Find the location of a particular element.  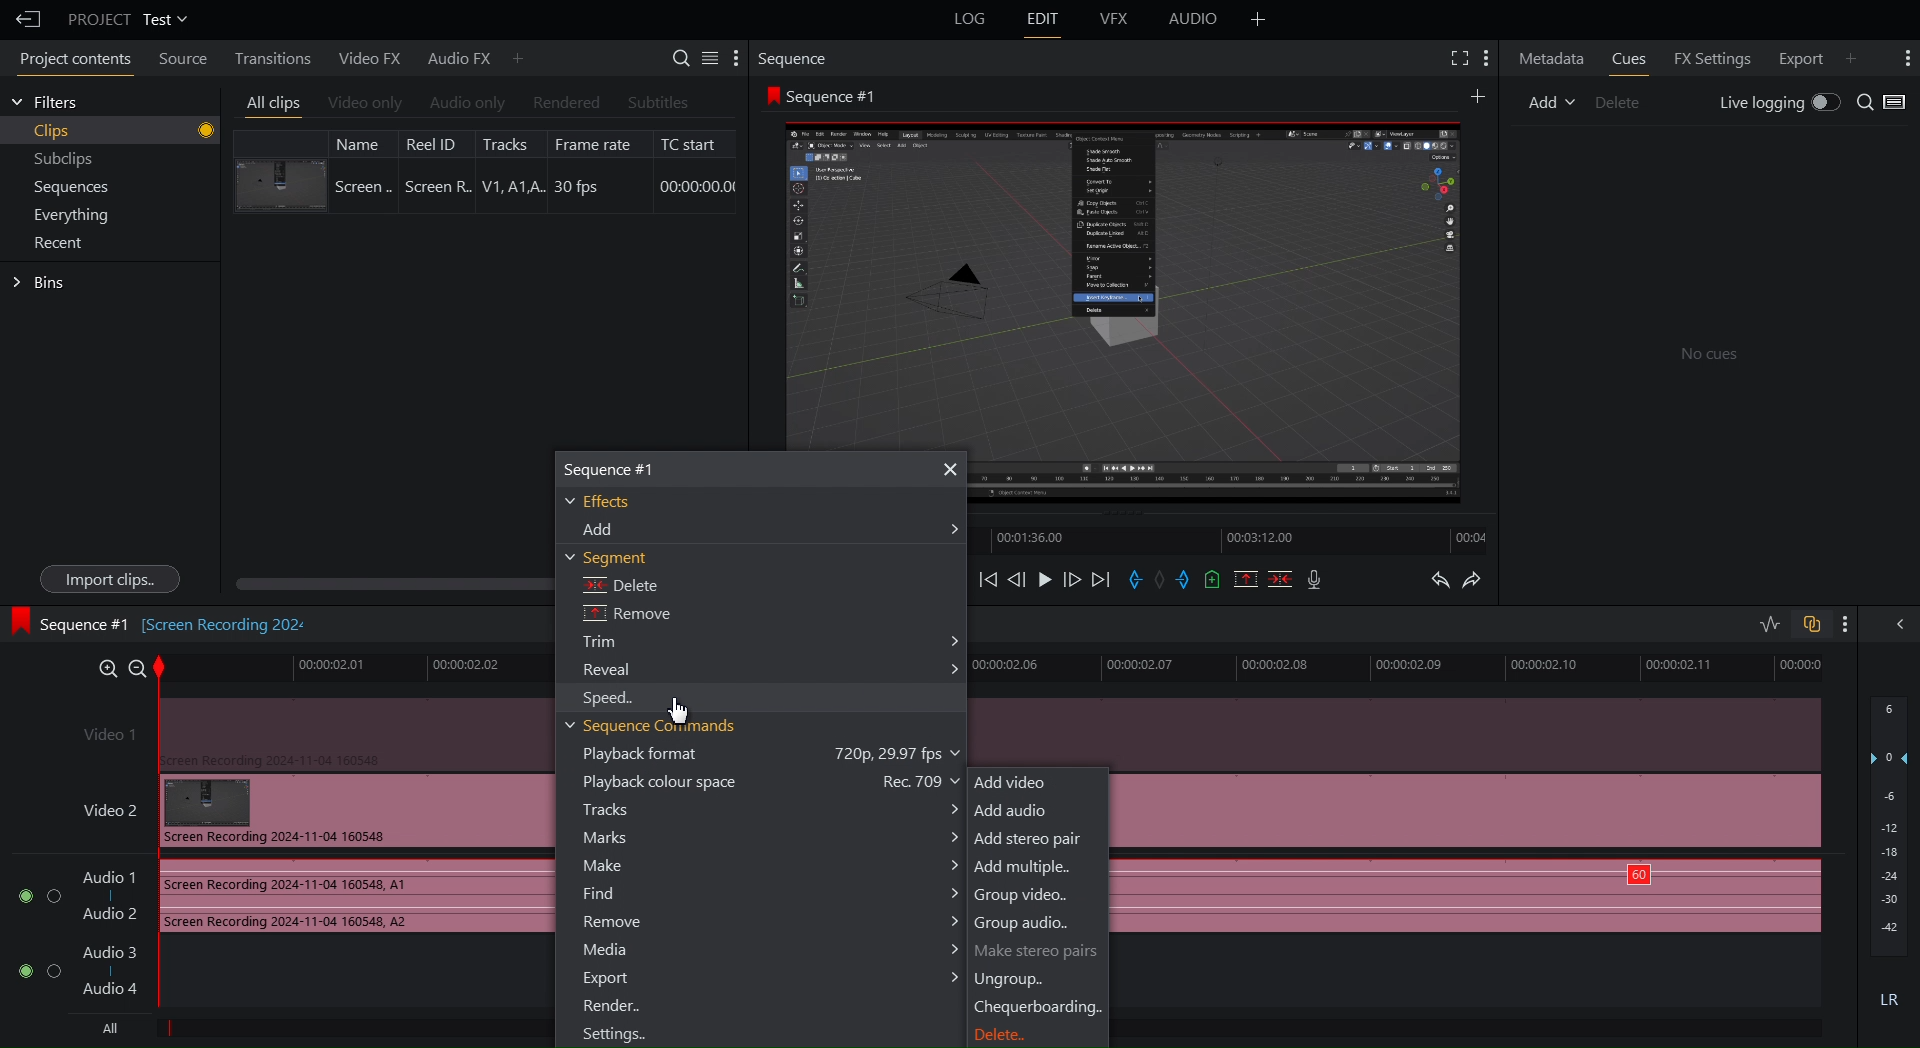

Group video is located at coordinates (1024, 896).